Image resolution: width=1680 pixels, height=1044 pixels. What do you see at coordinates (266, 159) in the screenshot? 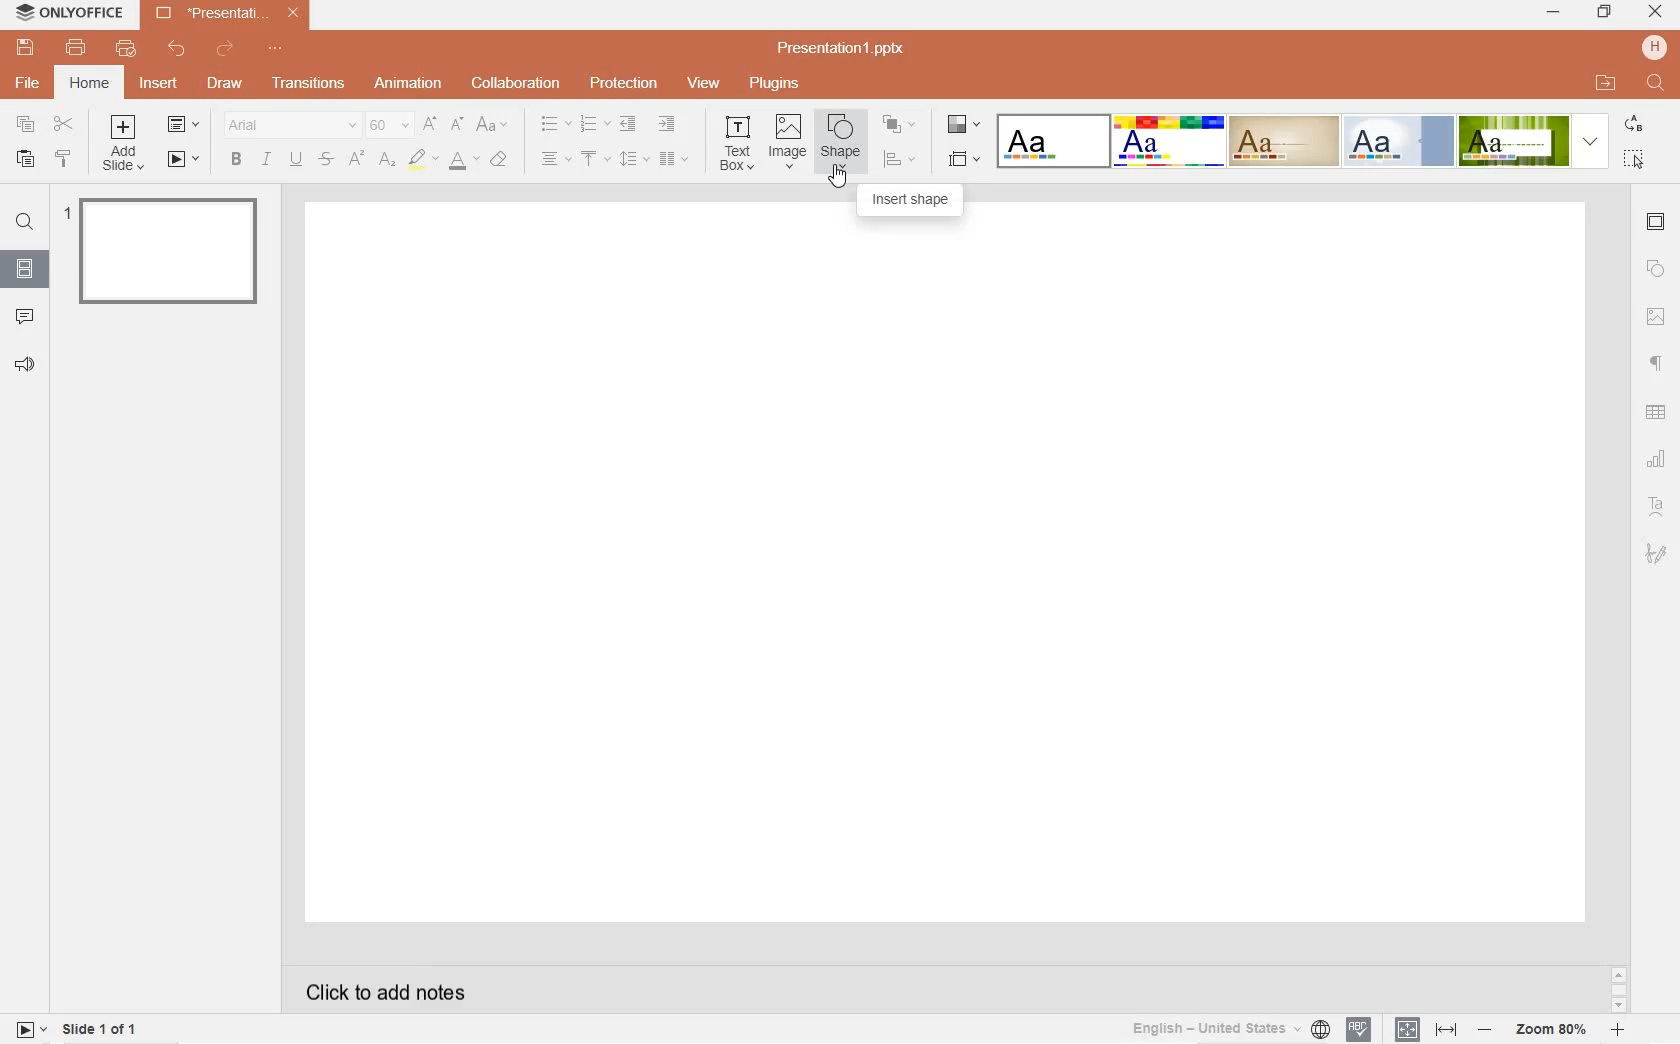
I see `italic` at bounding box center [266, 159].